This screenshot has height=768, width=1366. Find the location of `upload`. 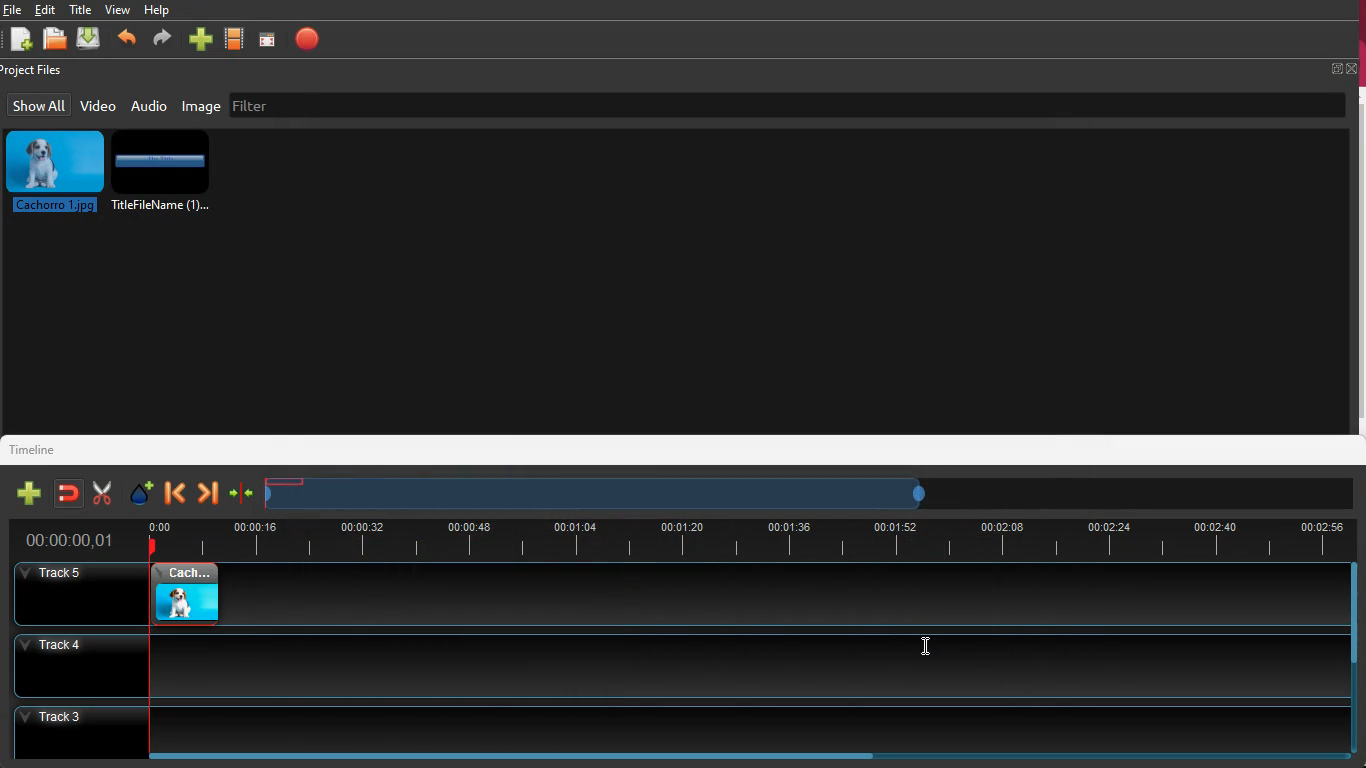

upload is located at coordinates (90, 39).